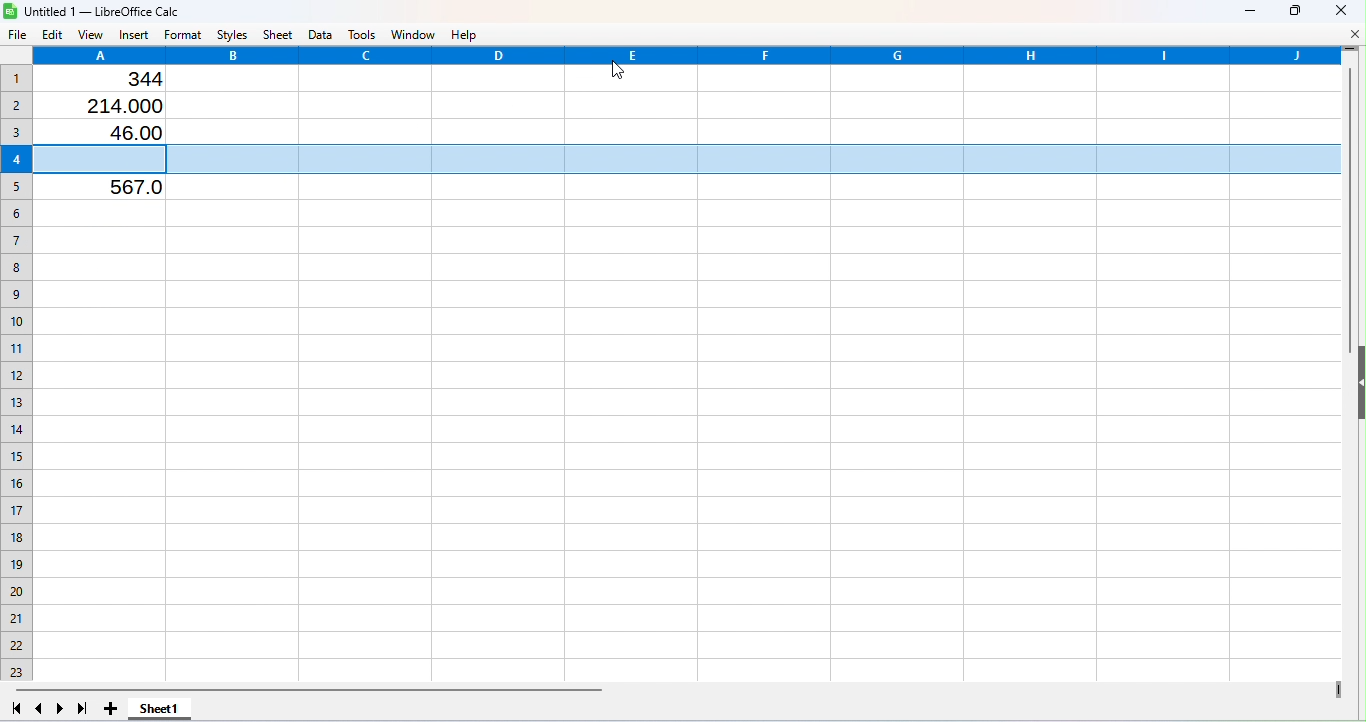  What do you see at coordinates (92, 36) in the screenshot?
I see `View` at bounding box center [92, 36].